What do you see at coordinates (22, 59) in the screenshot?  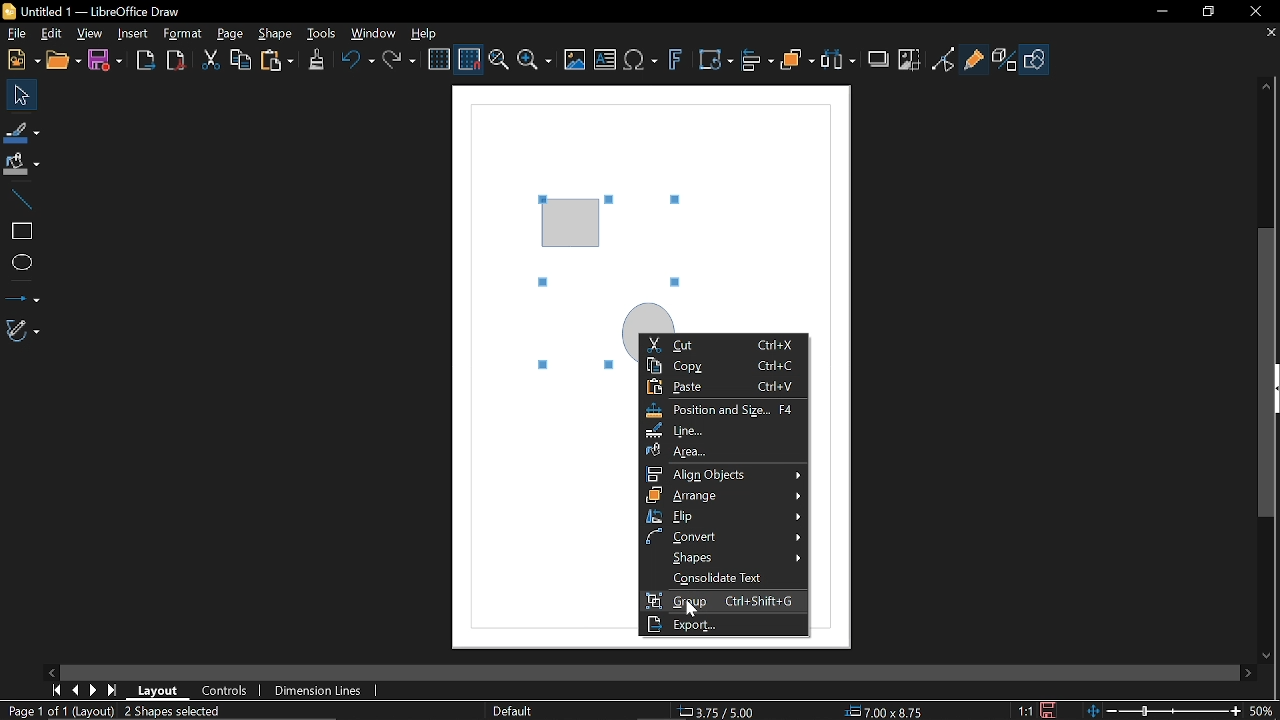 I see `New` at bounding box center [22, 59].